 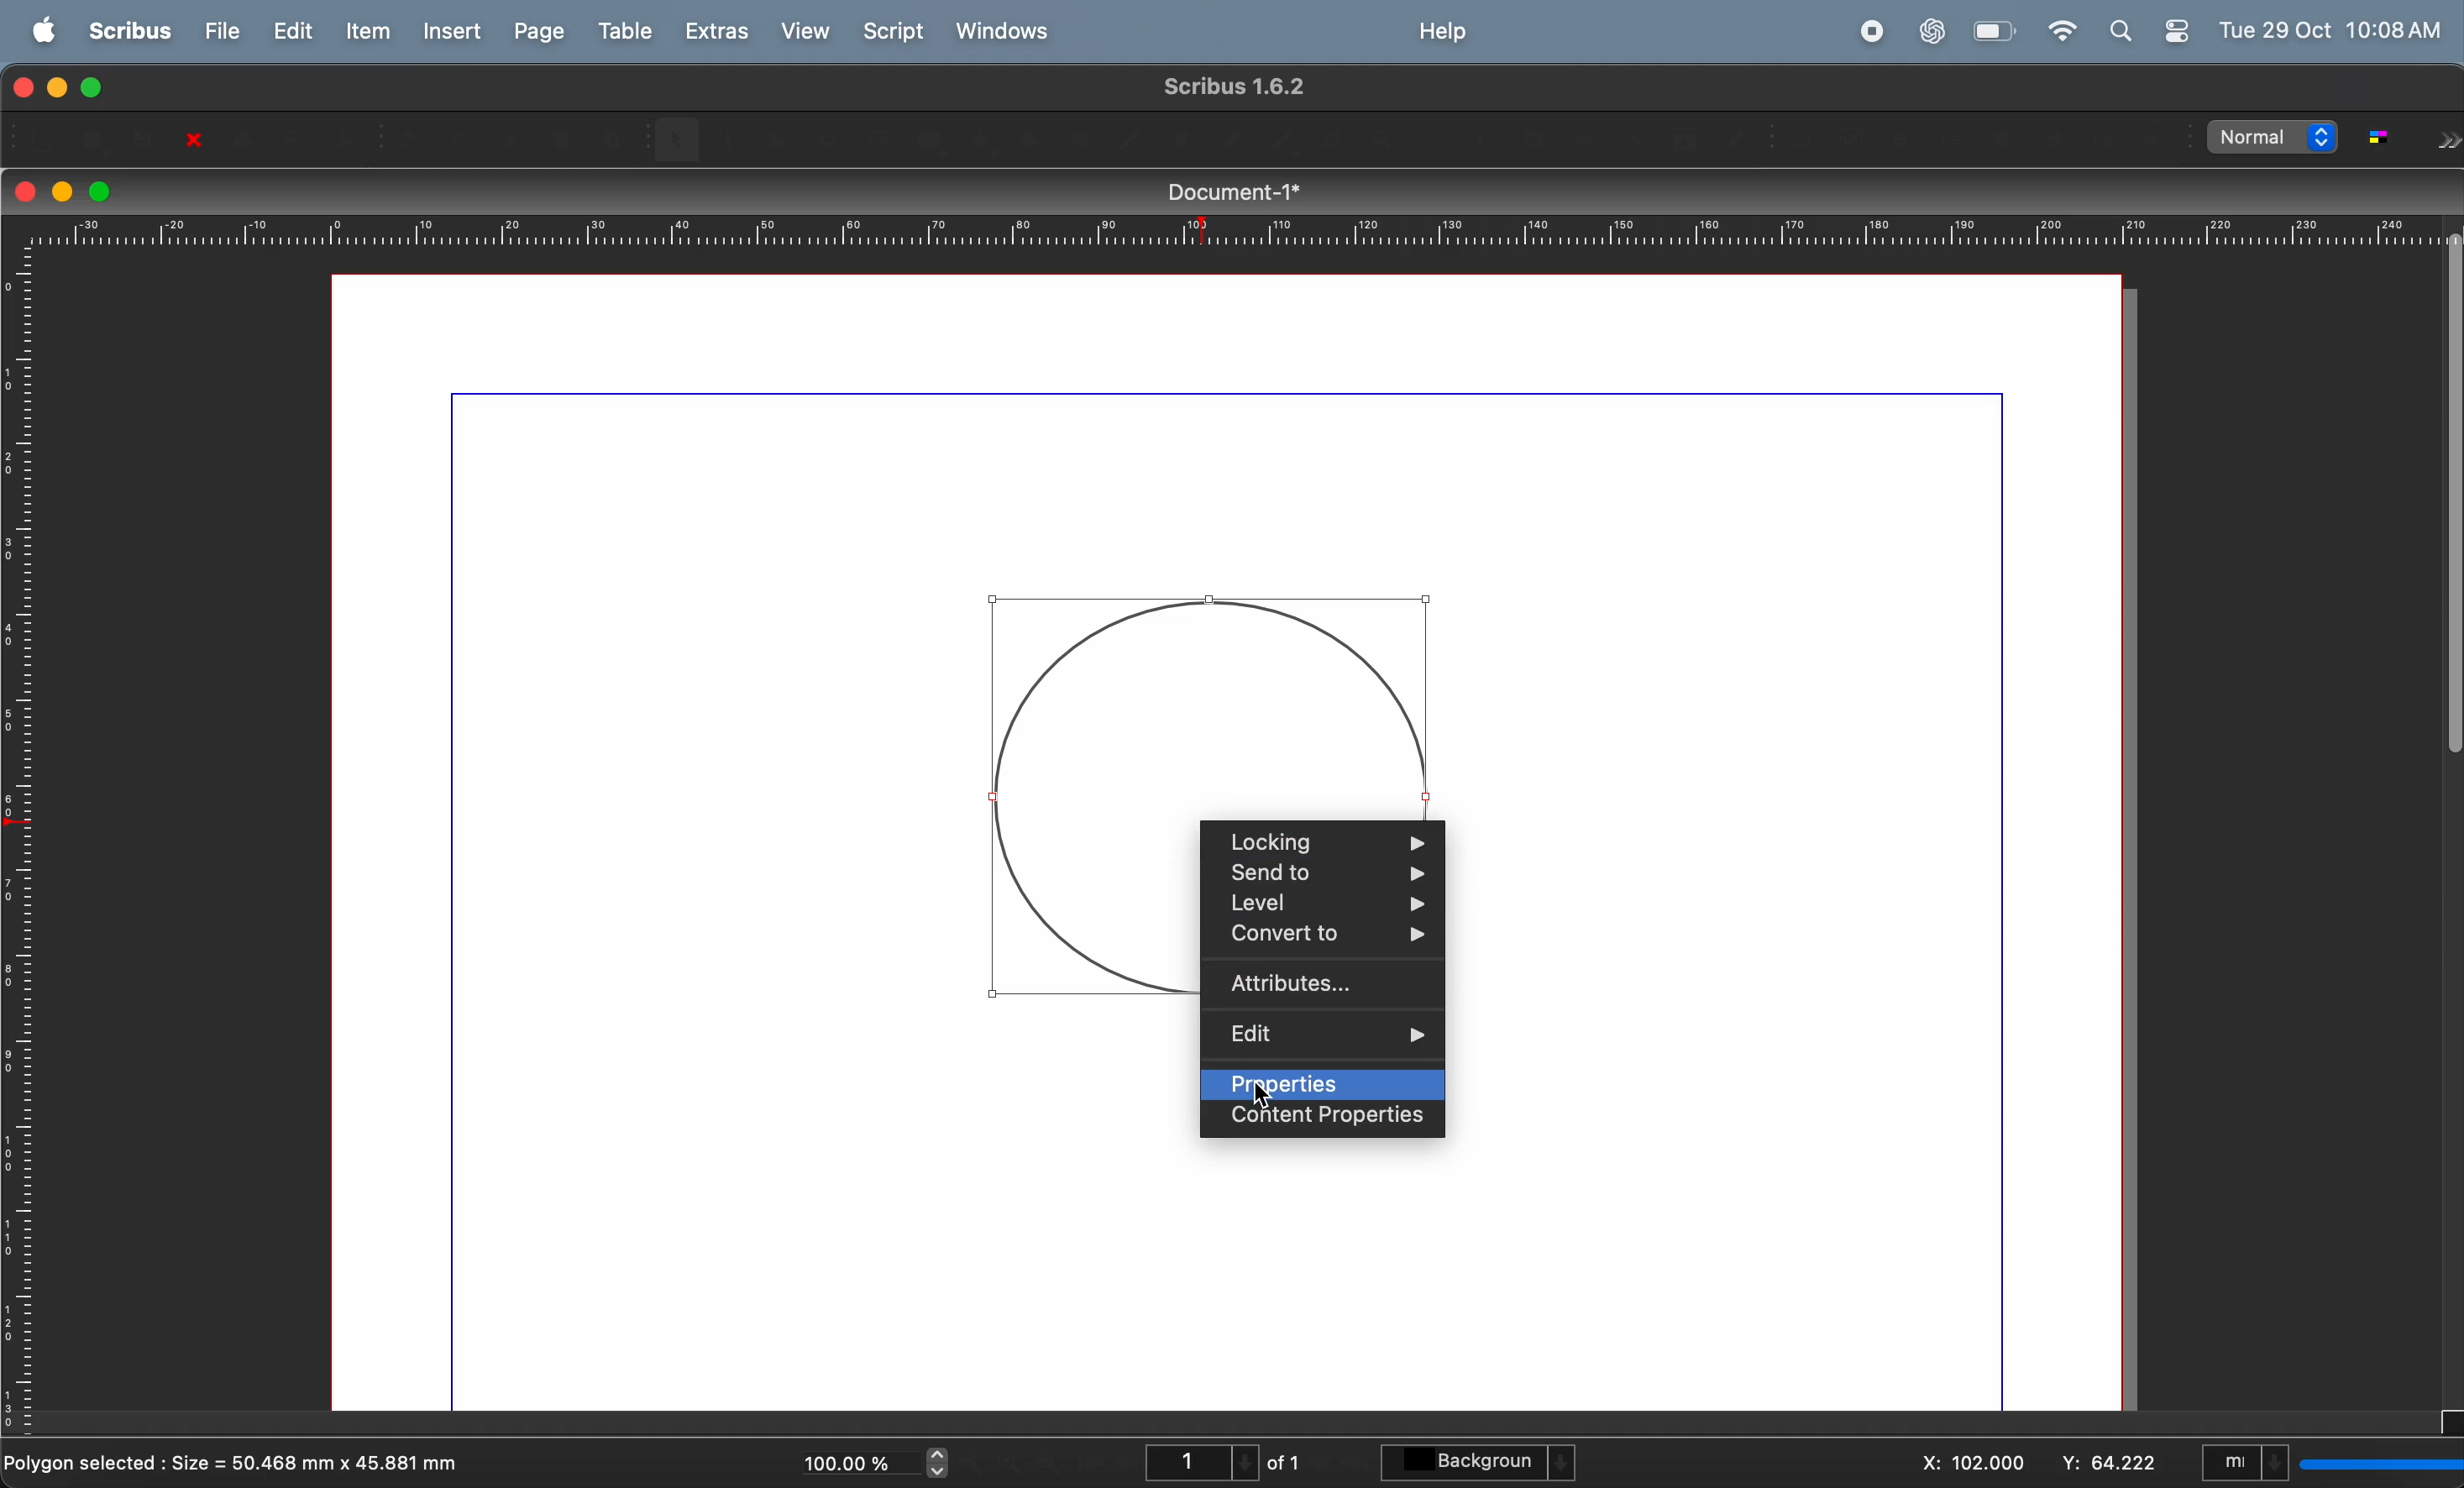 I want to click on close, so click(x=184, y=141).